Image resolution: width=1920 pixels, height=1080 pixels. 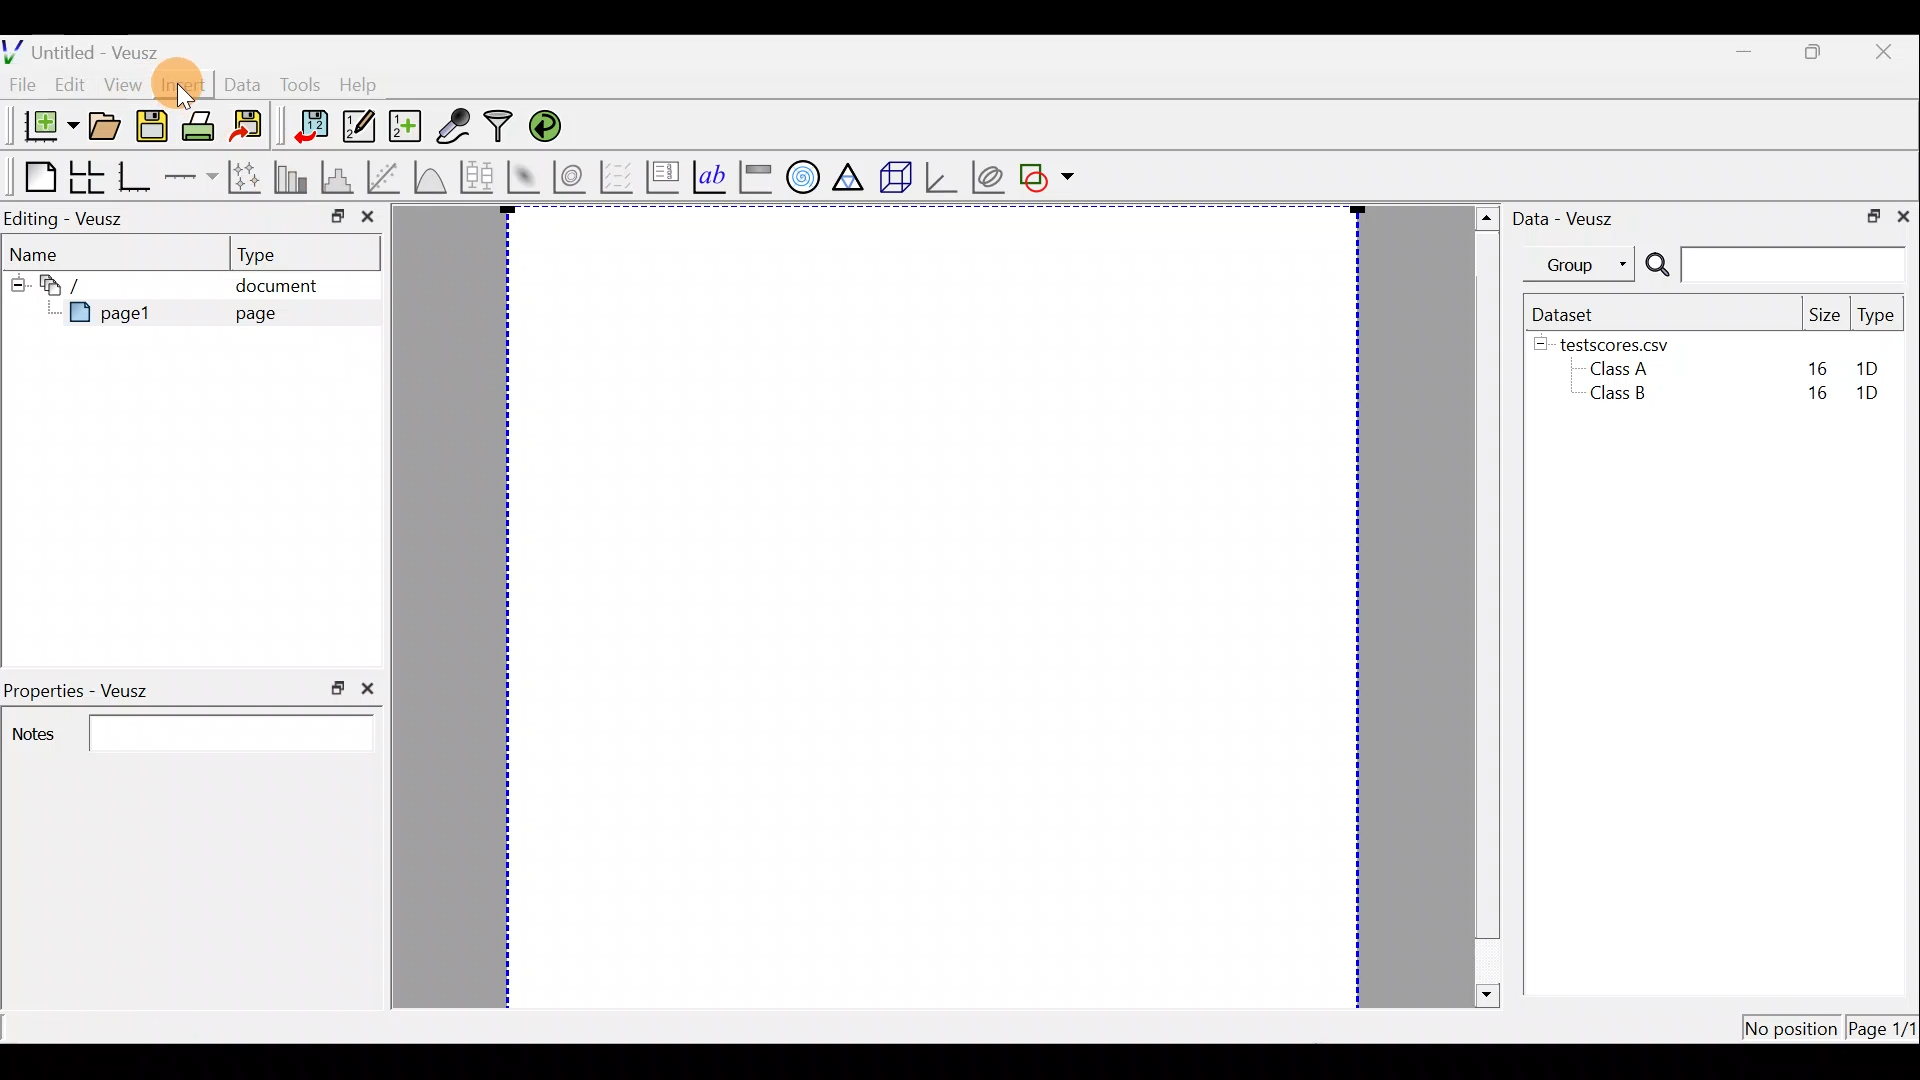 I want to click on Edit and enter new datasets, so click(x=355, y=127).